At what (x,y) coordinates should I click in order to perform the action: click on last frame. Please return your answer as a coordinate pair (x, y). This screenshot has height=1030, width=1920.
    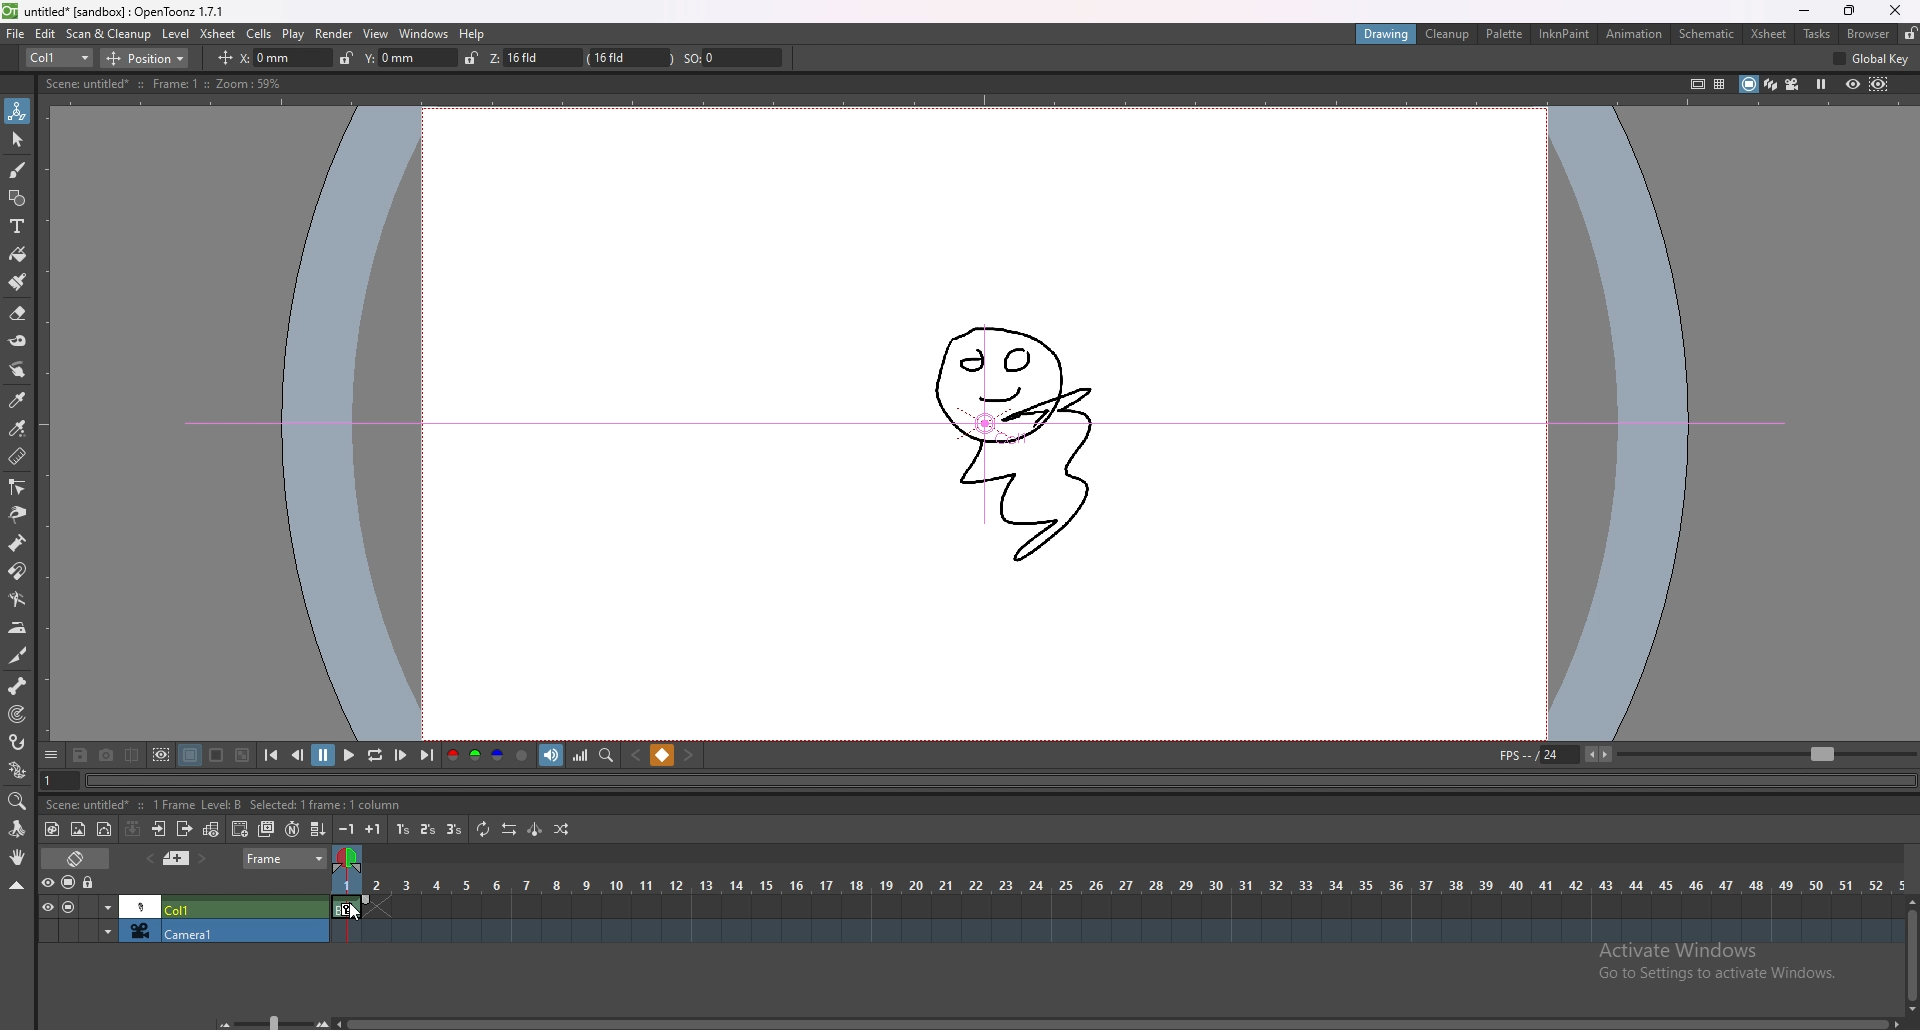
    Looking at the image, I should click on (426, 755).